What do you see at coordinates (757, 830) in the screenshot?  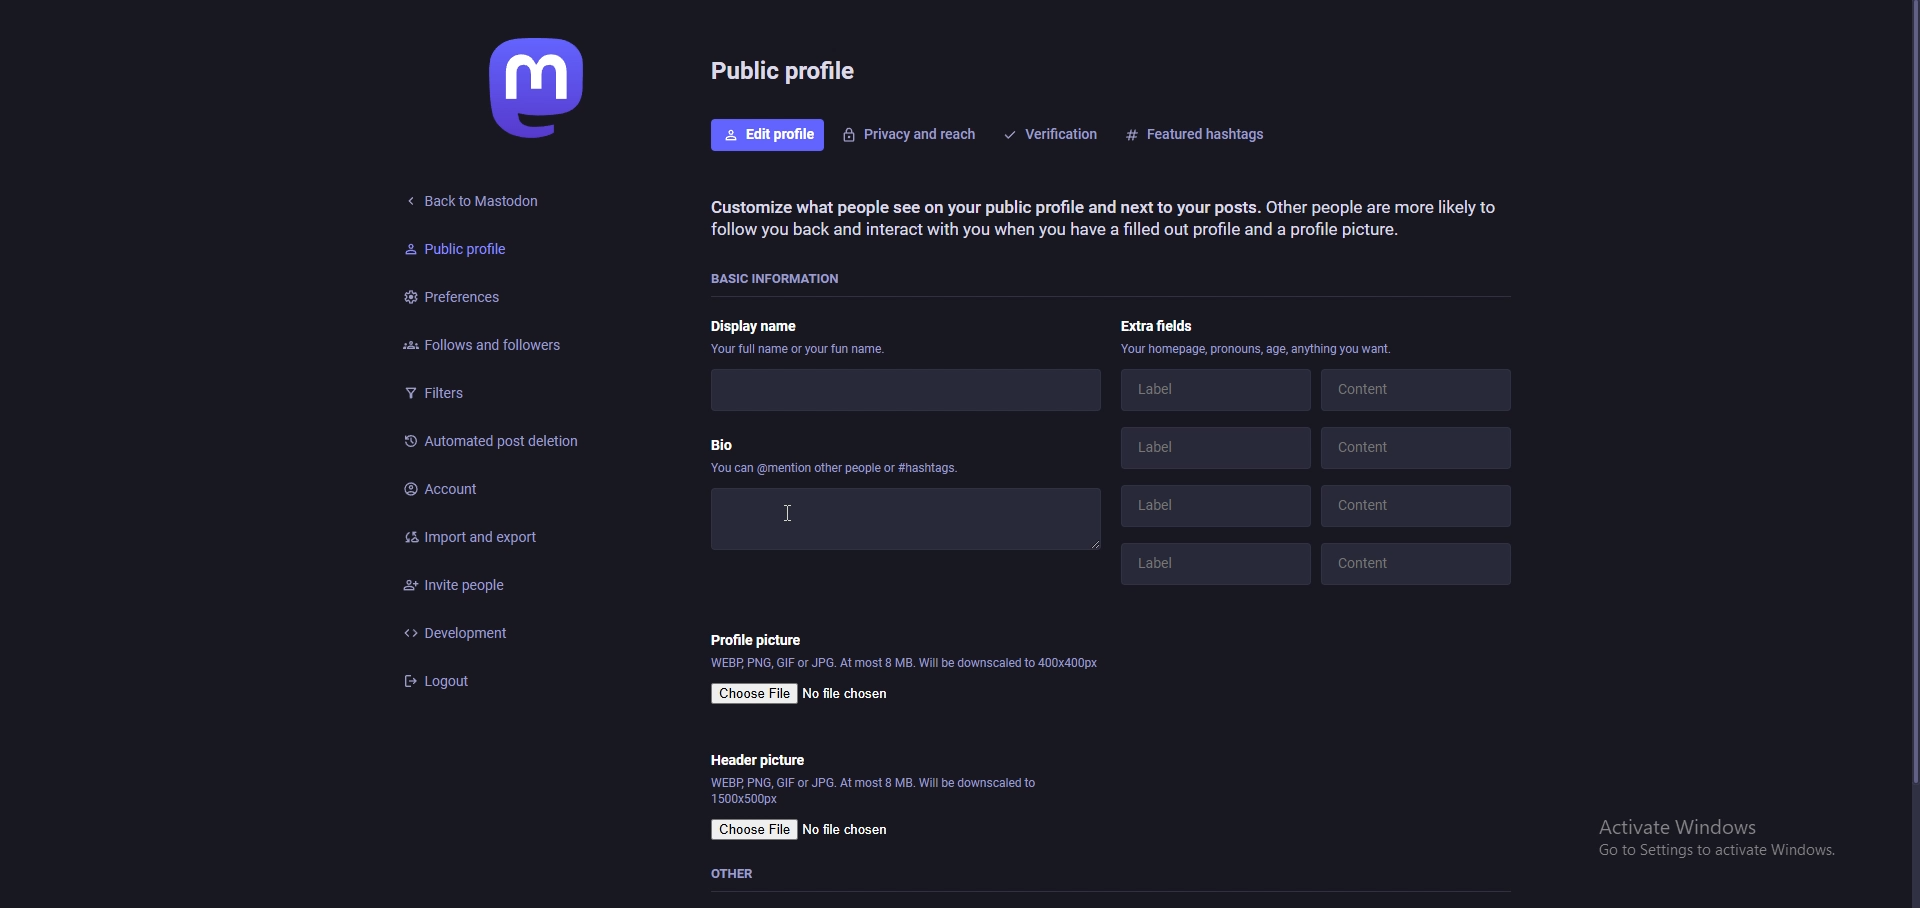 I see `choose file` at bounding box center [757, 830].